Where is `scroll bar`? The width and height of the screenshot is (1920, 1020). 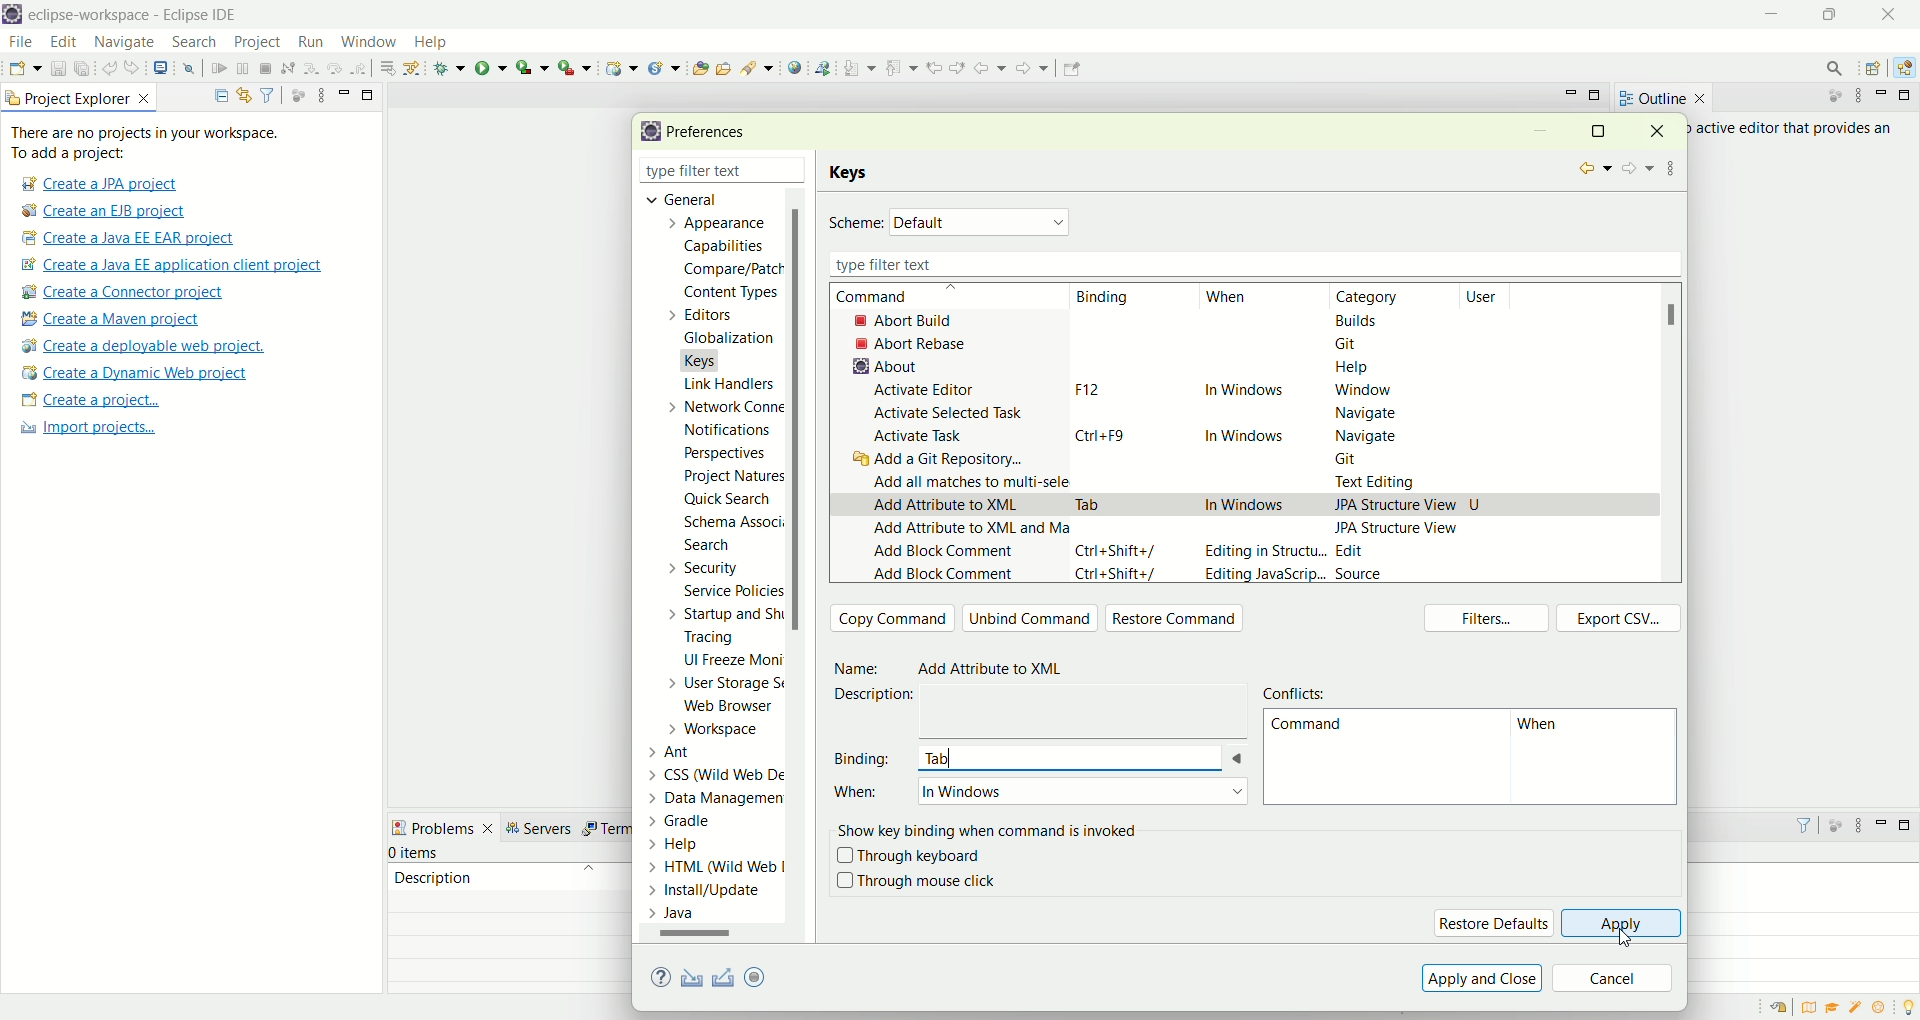
scroll bar is located at coordinates (704, 937).